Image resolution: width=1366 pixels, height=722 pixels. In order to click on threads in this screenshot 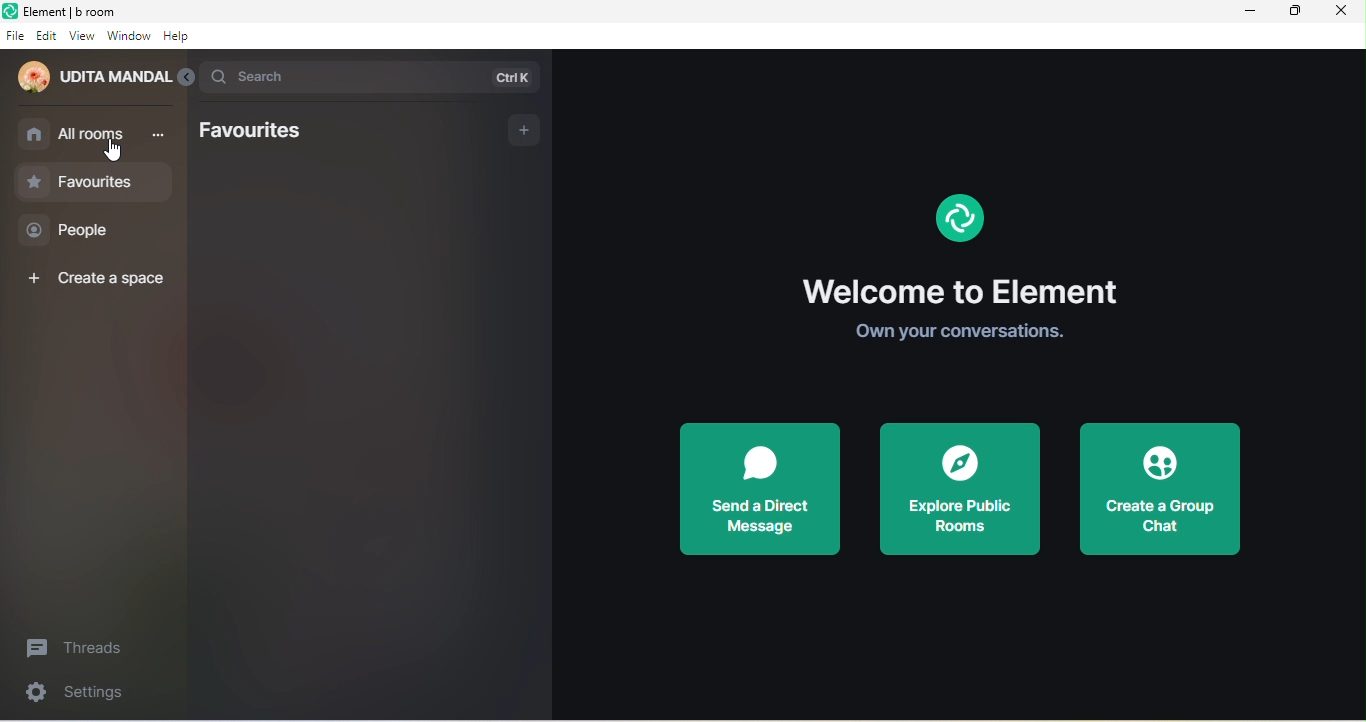, I will do `click(85, 648)`.